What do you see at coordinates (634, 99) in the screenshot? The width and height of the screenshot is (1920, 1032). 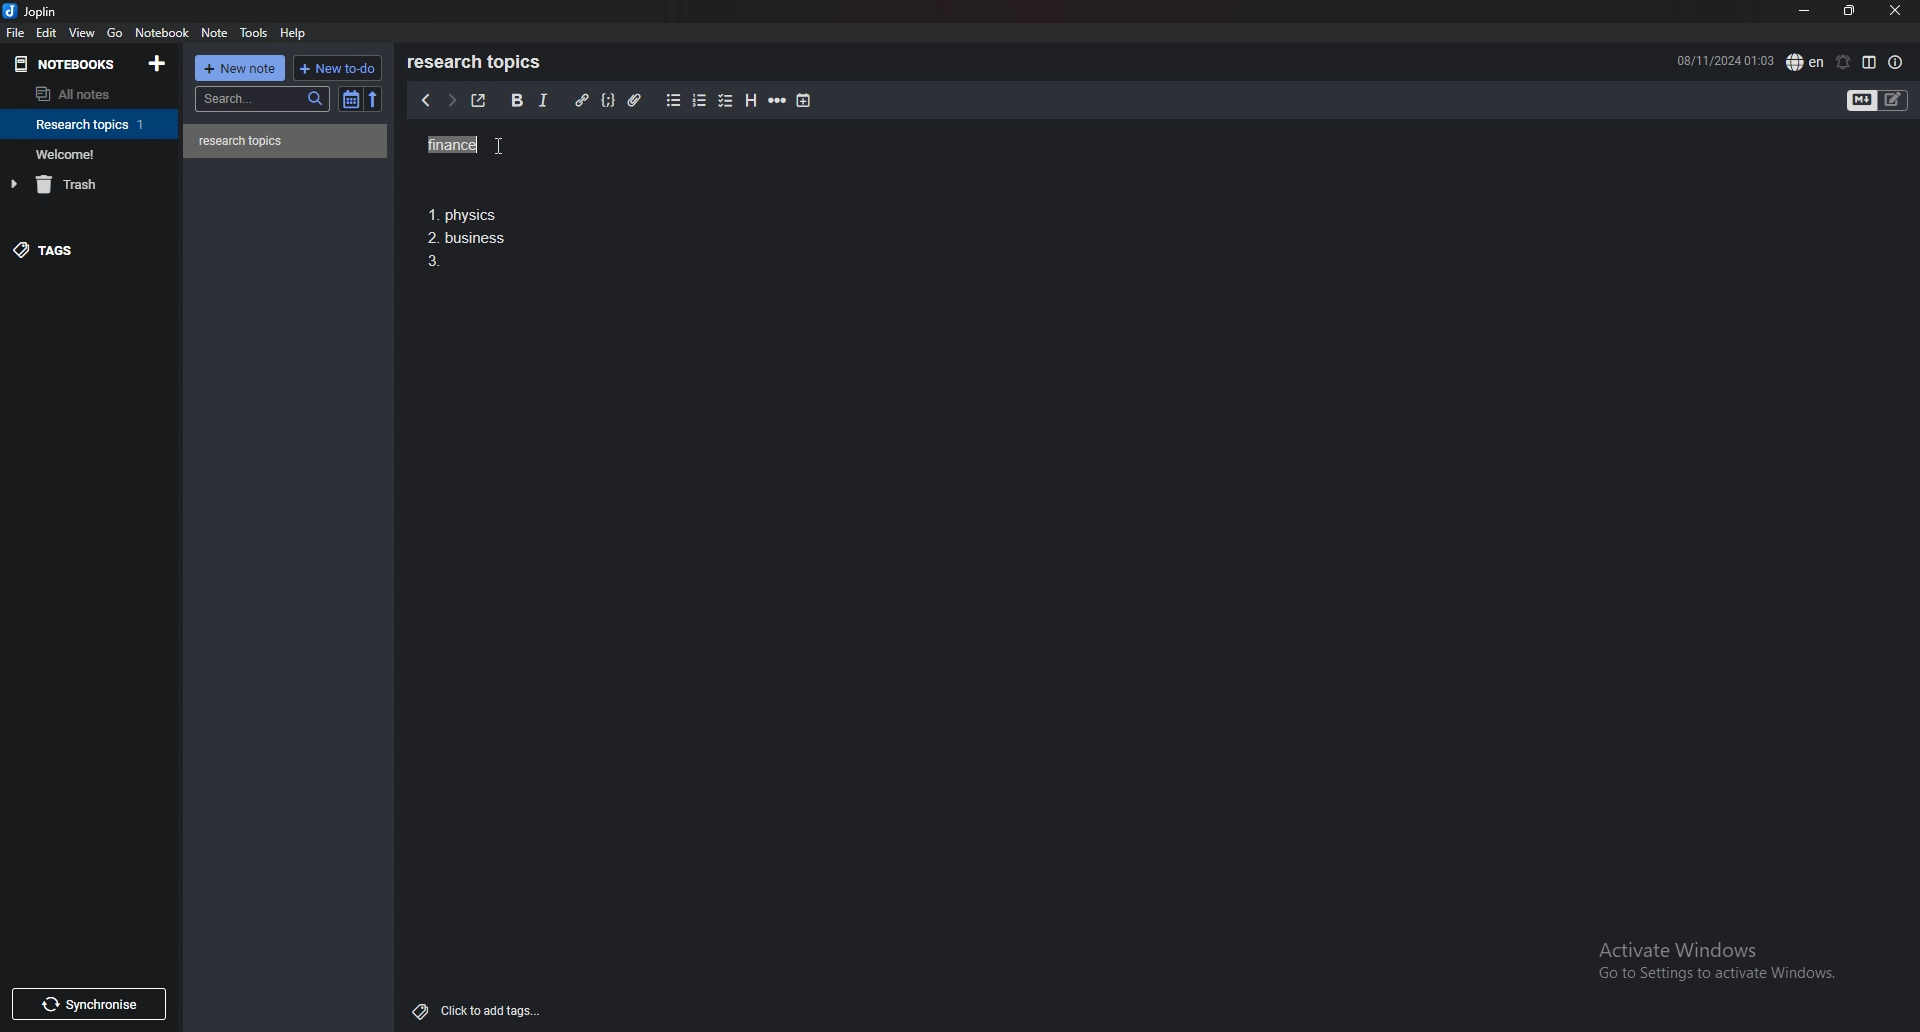 I see `attachment` at bounding box center [634, 99].